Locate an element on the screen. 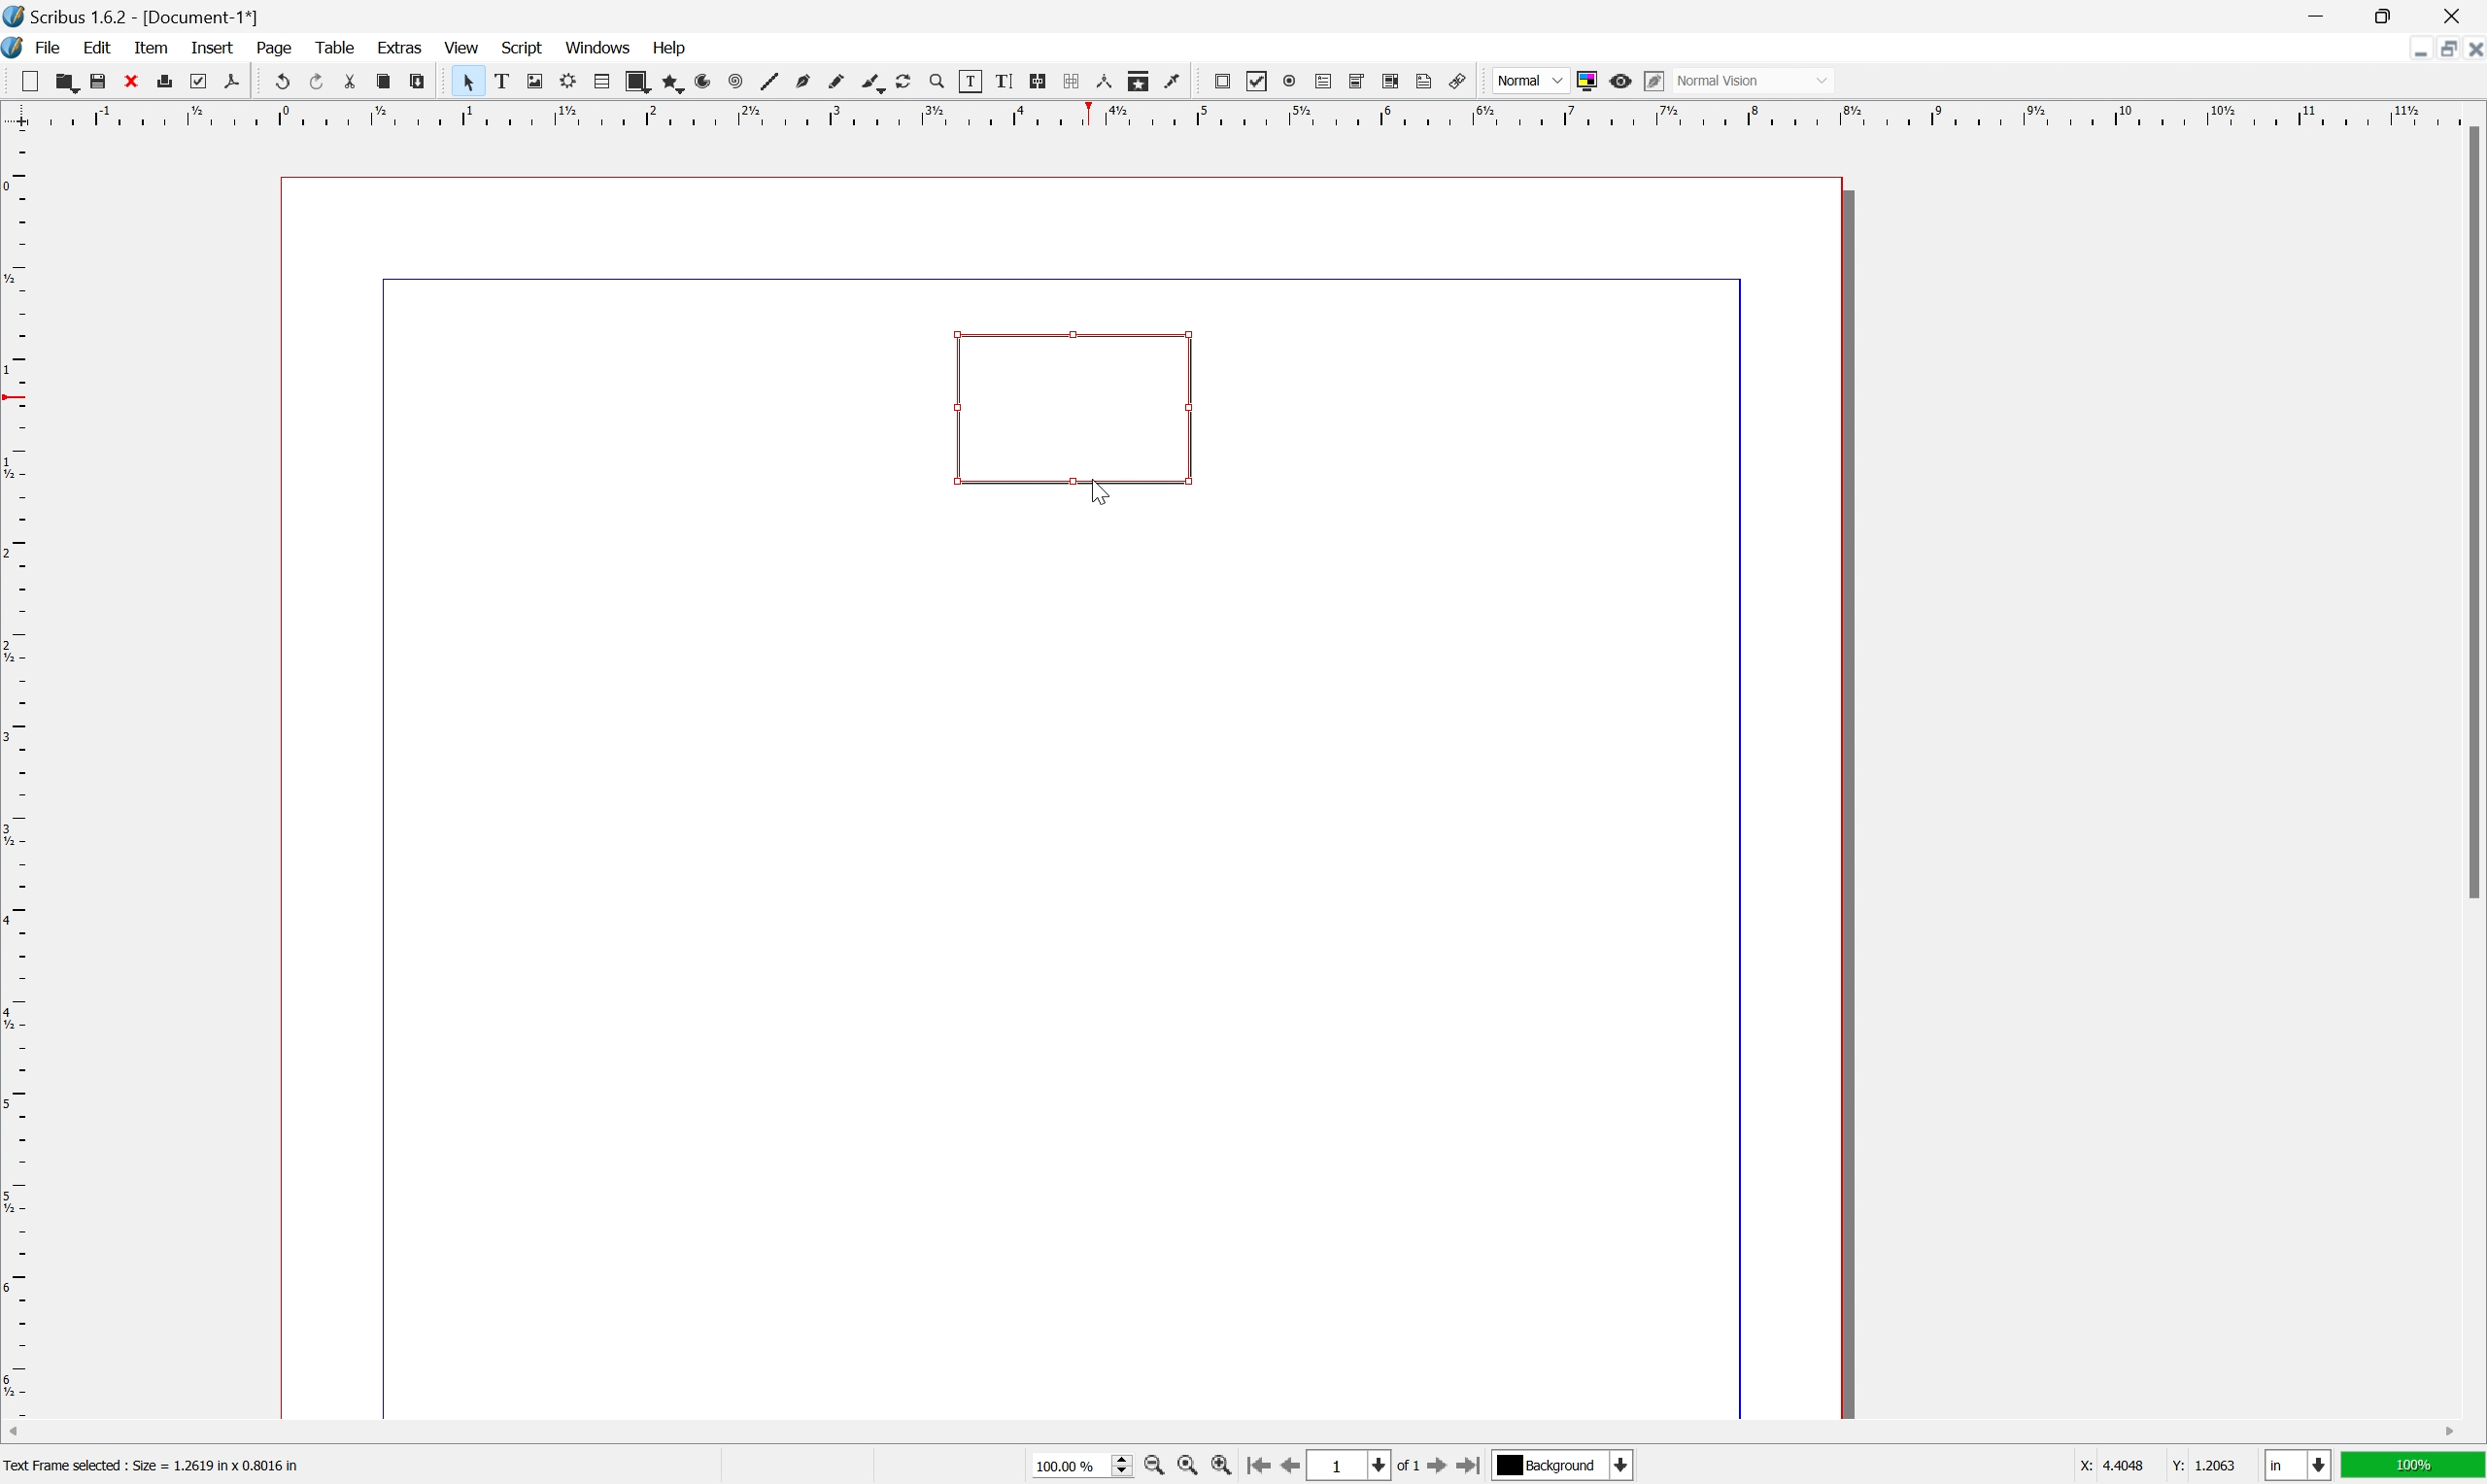 Image resolution: width=2487 pixels, height=1484 pixels. edit is located at coordinates (100, 48).